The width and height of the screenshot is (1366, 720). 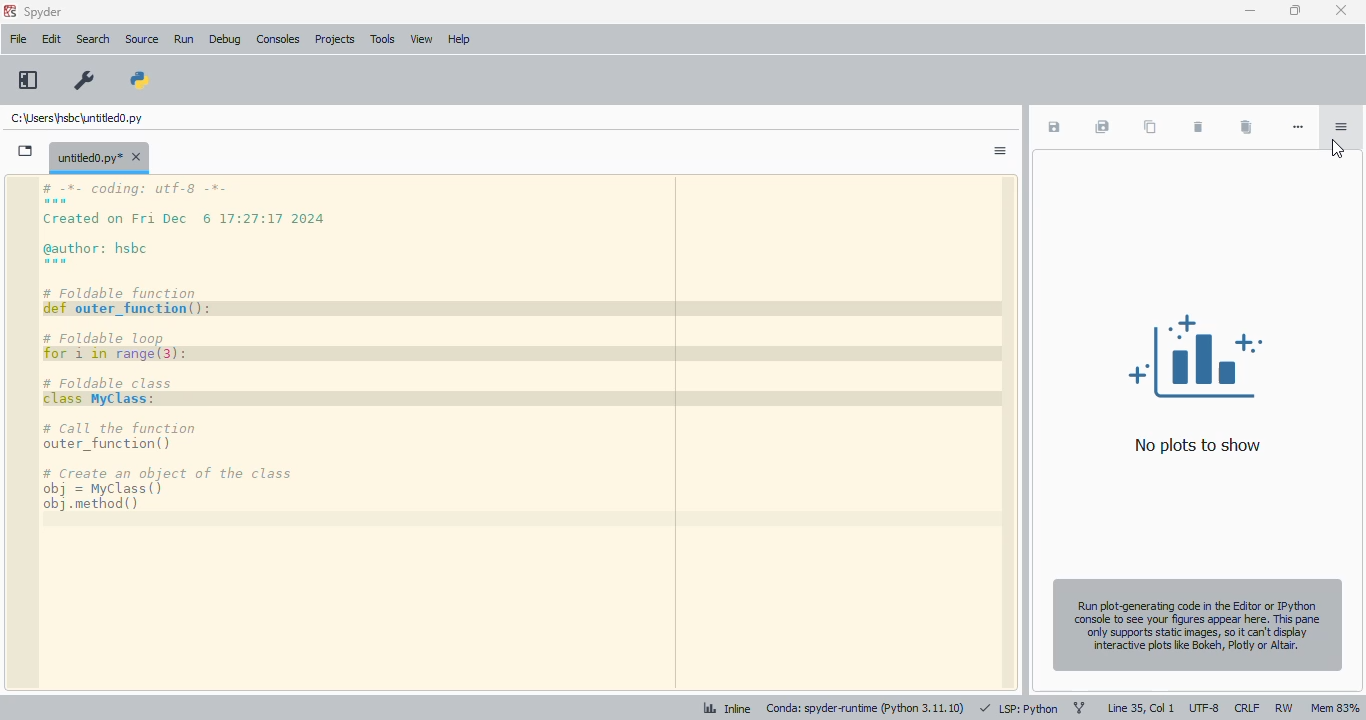 What do you see at coordinates (1102, 127) in the screenshot?
I see `save all plots` at bounding box center [1102, 127].